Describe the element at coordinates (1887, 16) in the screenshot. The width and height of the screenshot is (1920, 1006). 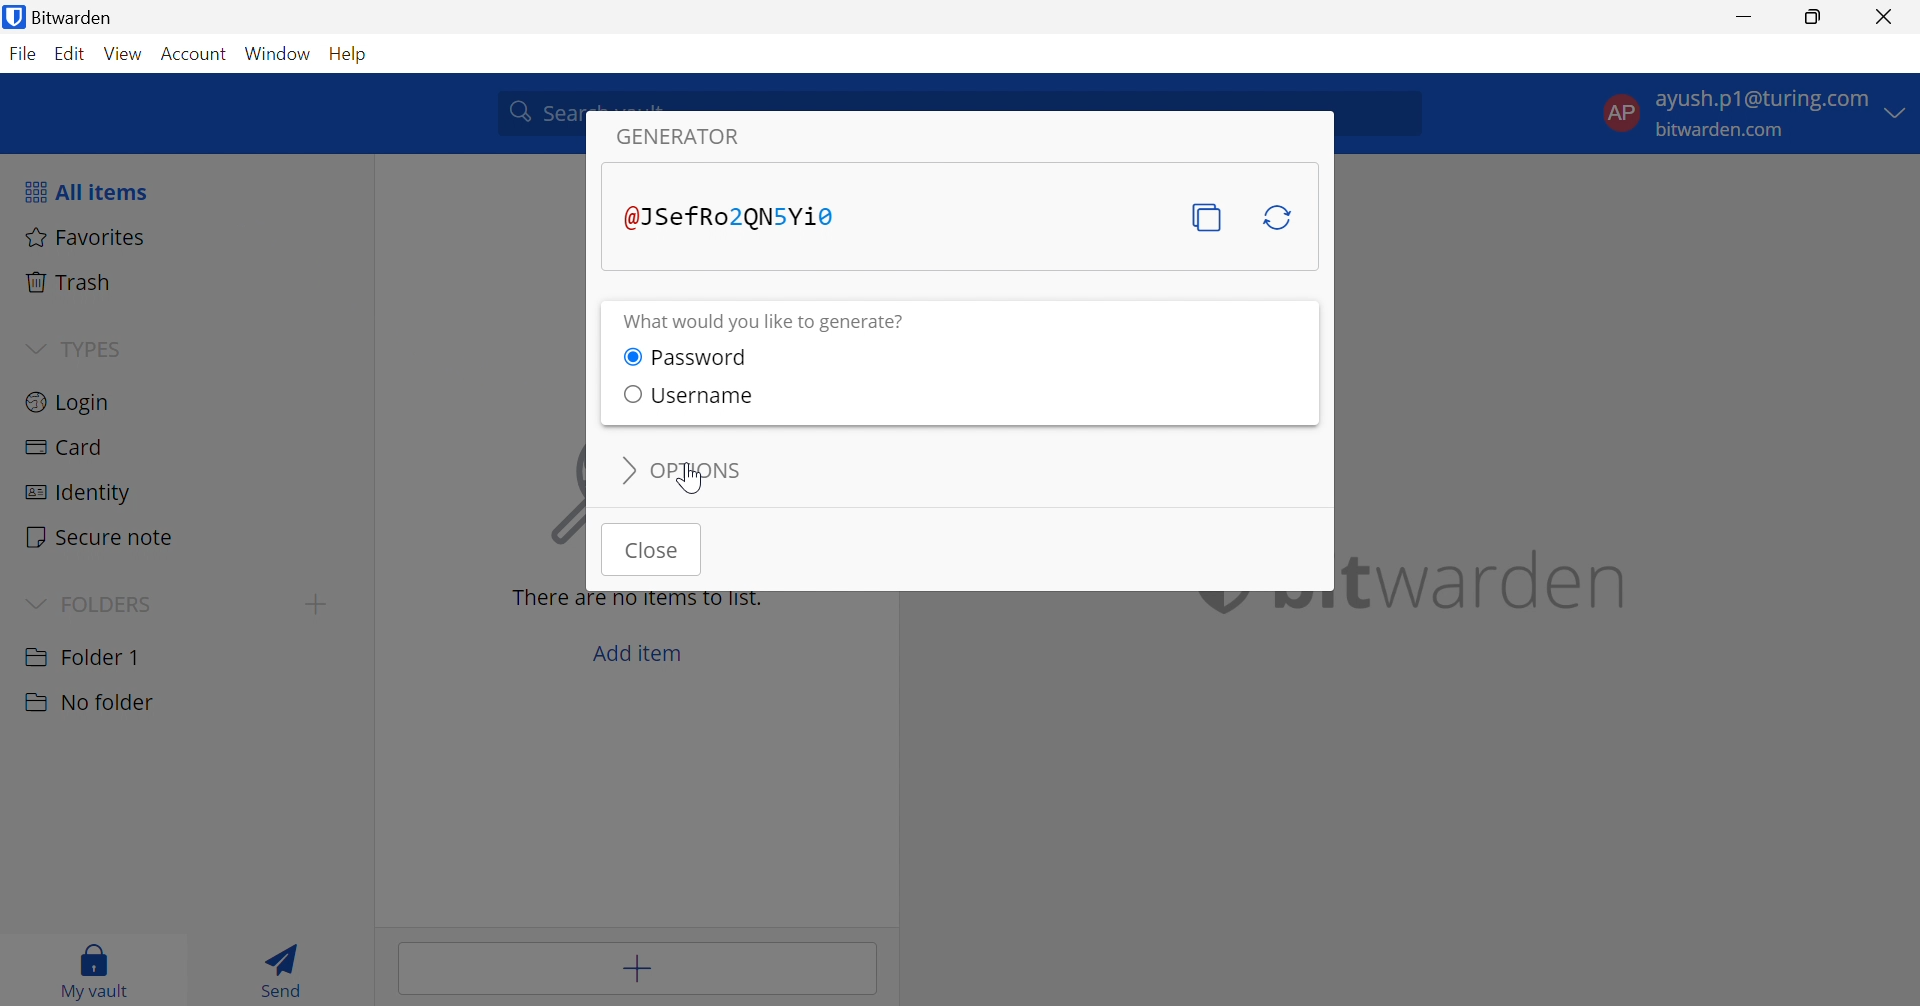
I see `Close` at that location.